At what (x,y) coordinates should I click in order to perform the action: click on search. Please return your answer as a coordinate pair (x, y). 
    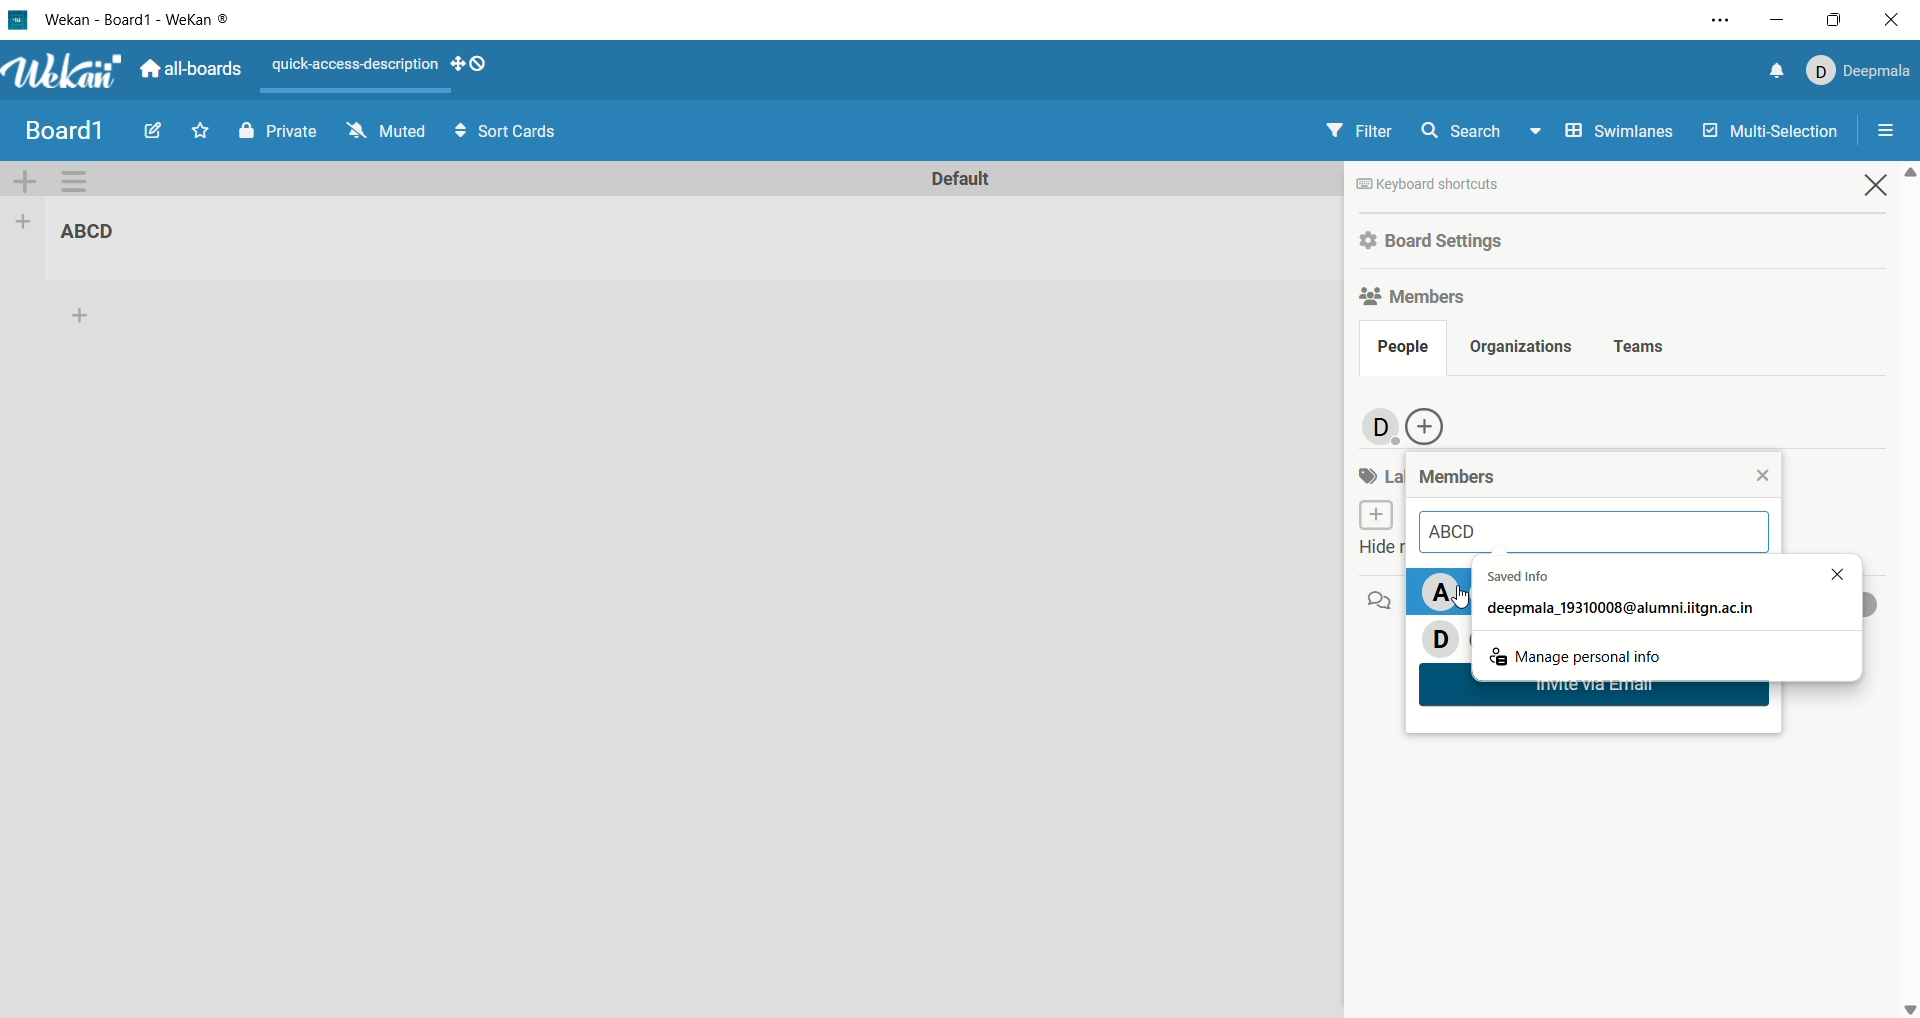
    Looking at the image, I should click on (1484, 130).